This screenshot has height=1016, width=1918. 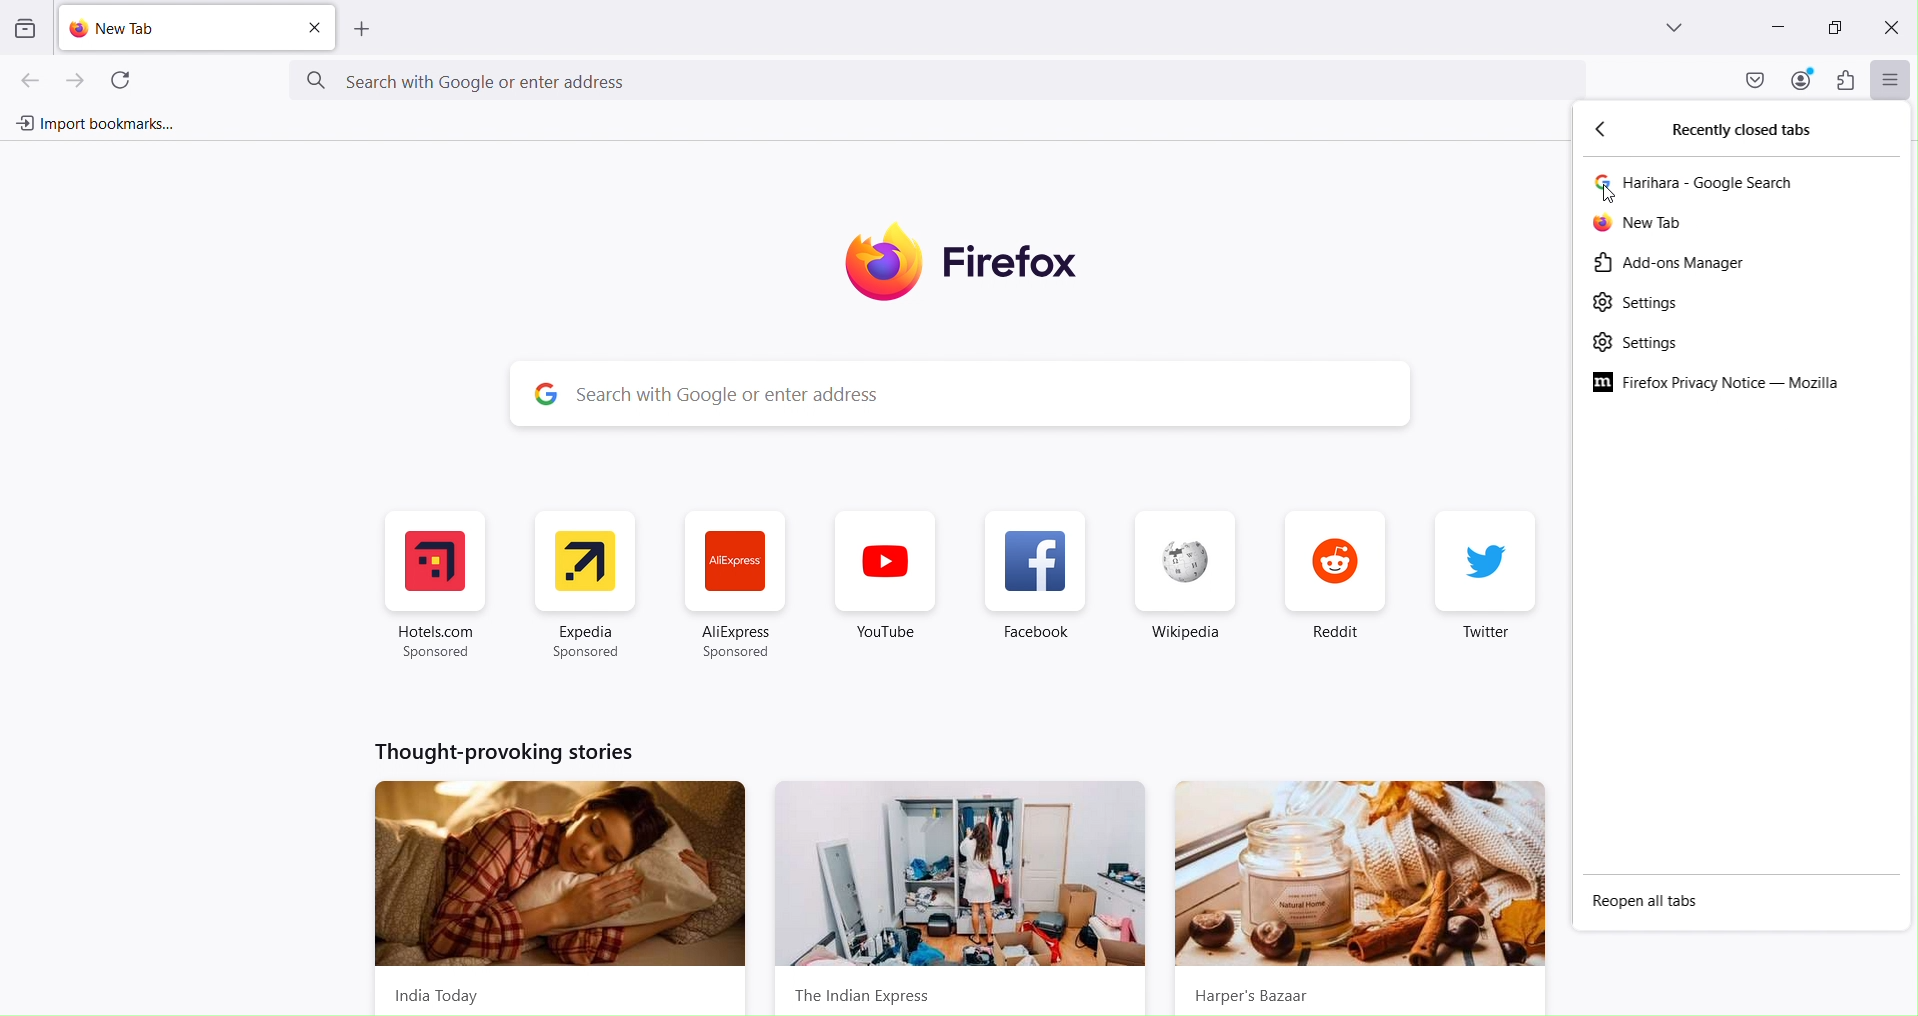 I want to click on Wikipedia Shortcut, so click(x=1184, y=587).